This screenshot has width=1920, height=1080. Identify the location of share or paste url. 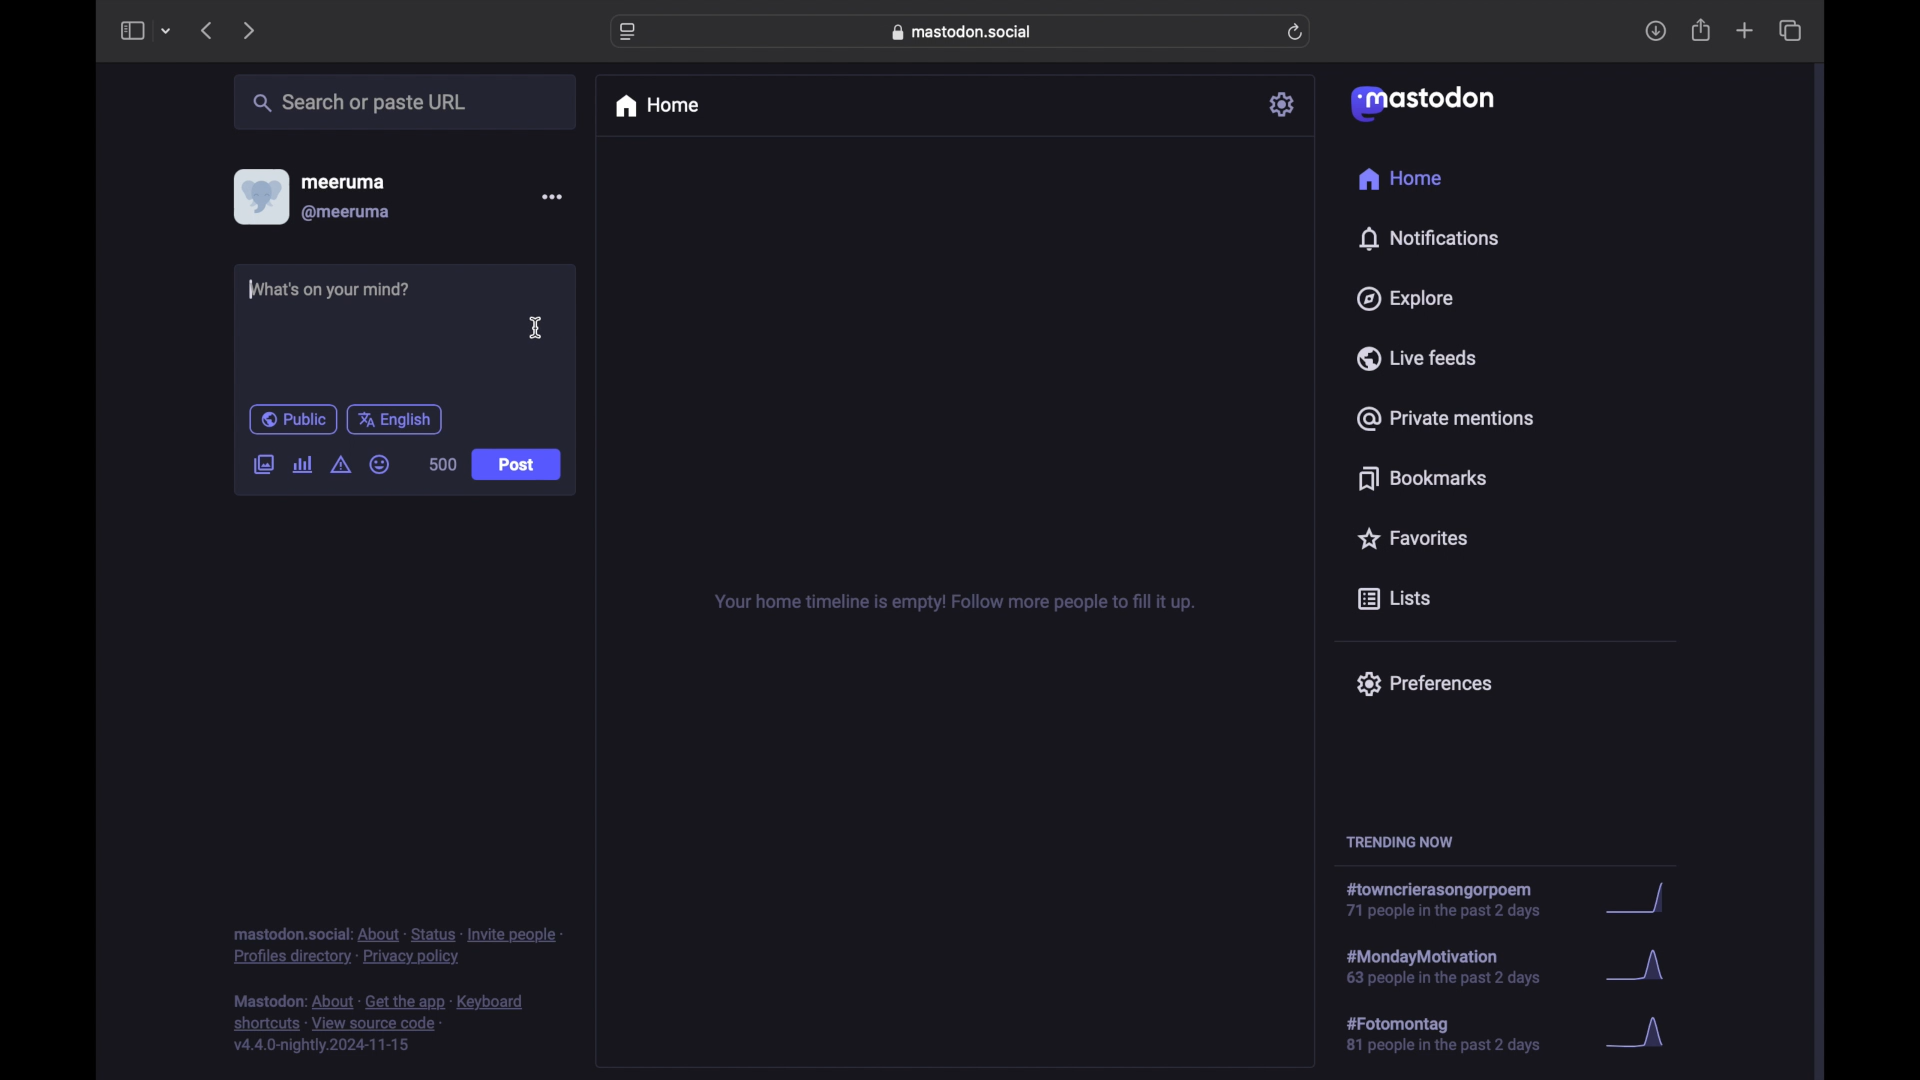
(360, 102).